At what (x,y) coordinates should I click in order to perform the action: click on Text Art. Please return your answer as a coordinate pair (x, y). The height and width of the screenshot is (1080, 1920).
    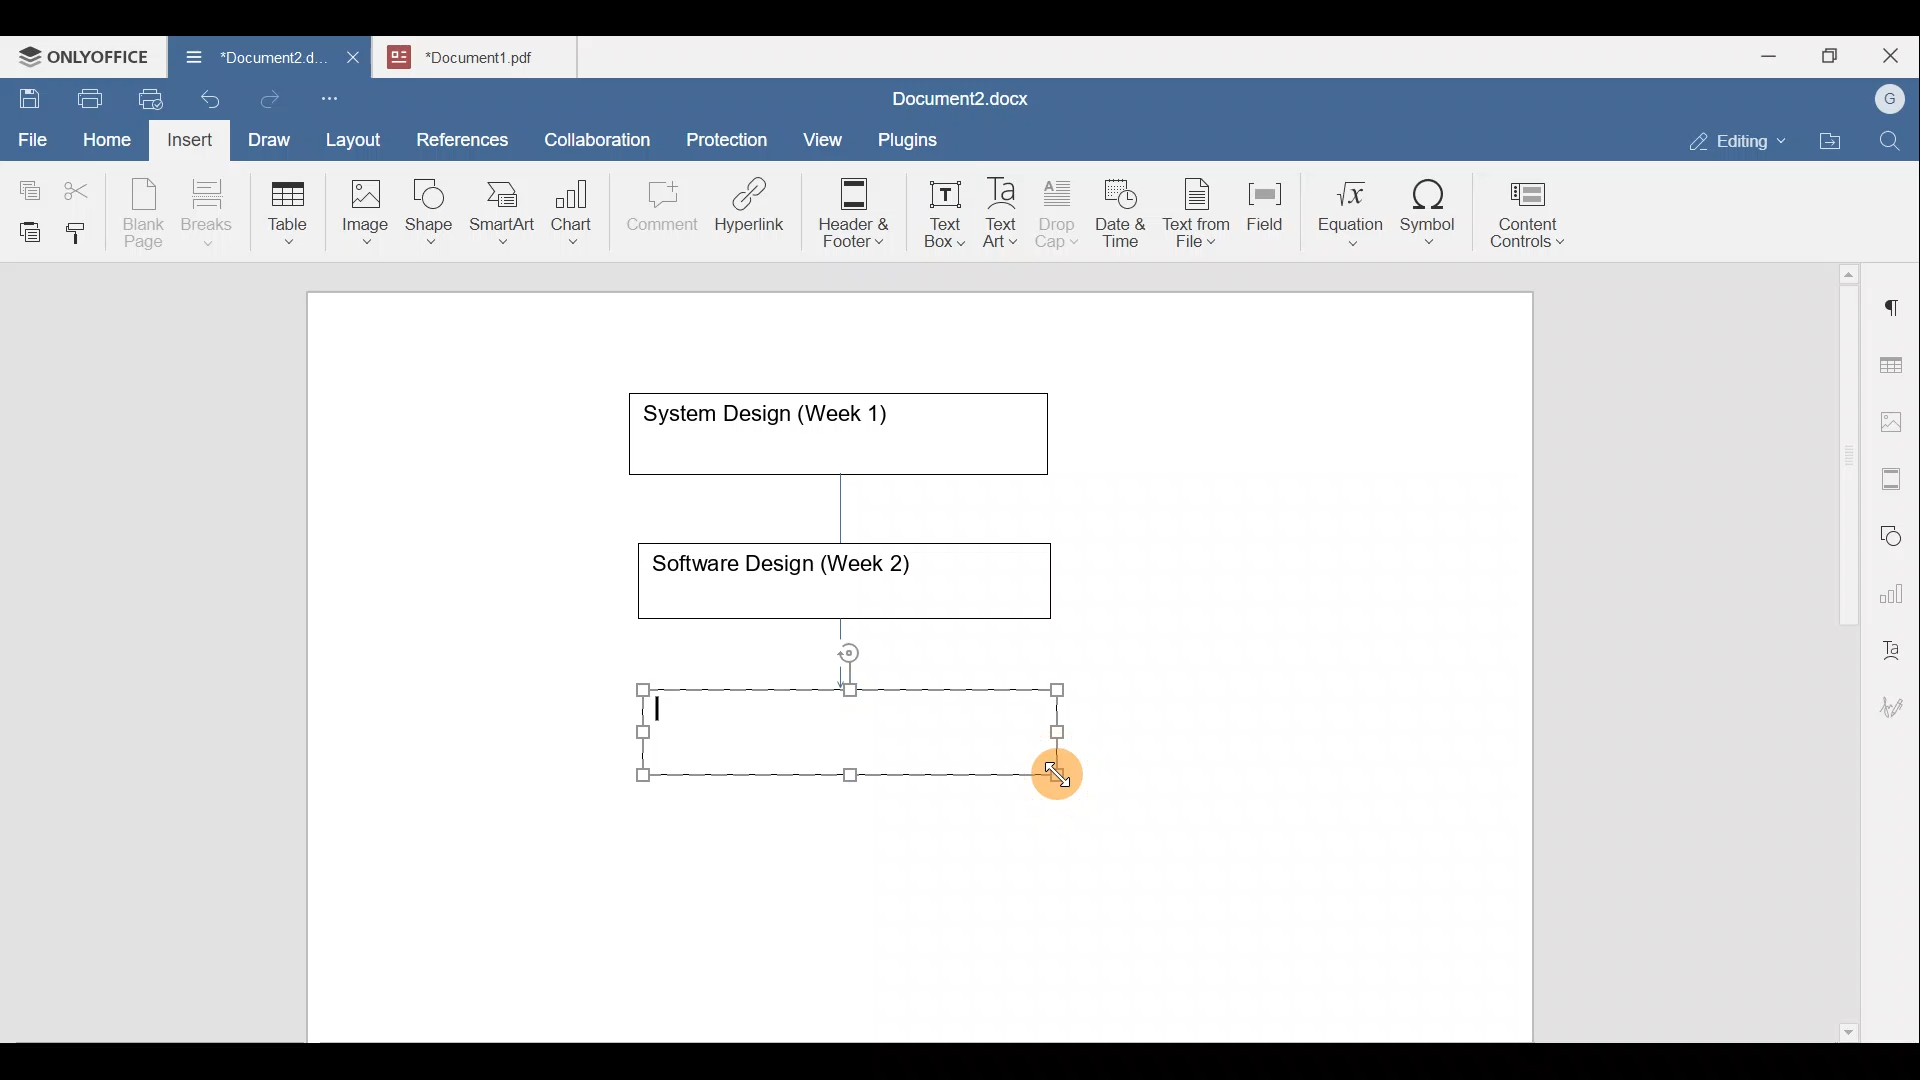
    Looking at the image, I should click on (1002, 213).